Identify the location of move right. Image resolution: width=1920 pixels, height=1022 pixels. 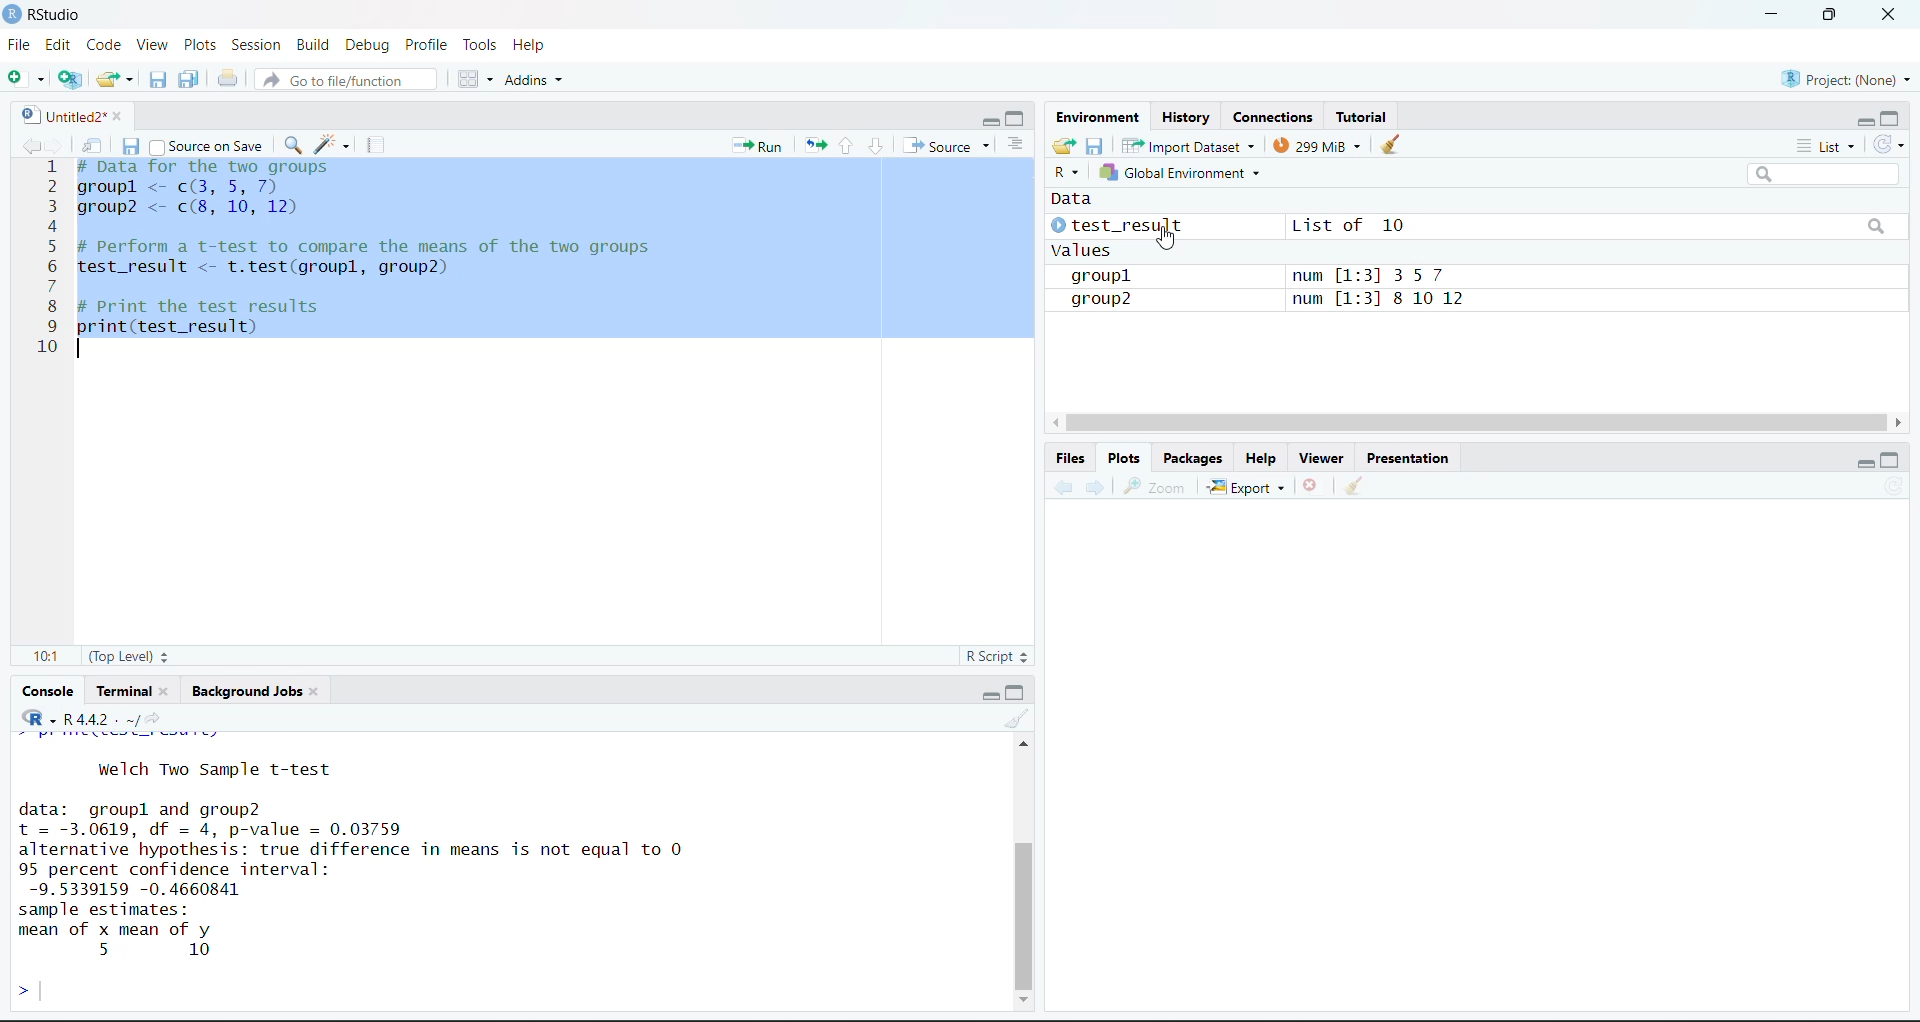
(1902, 422).